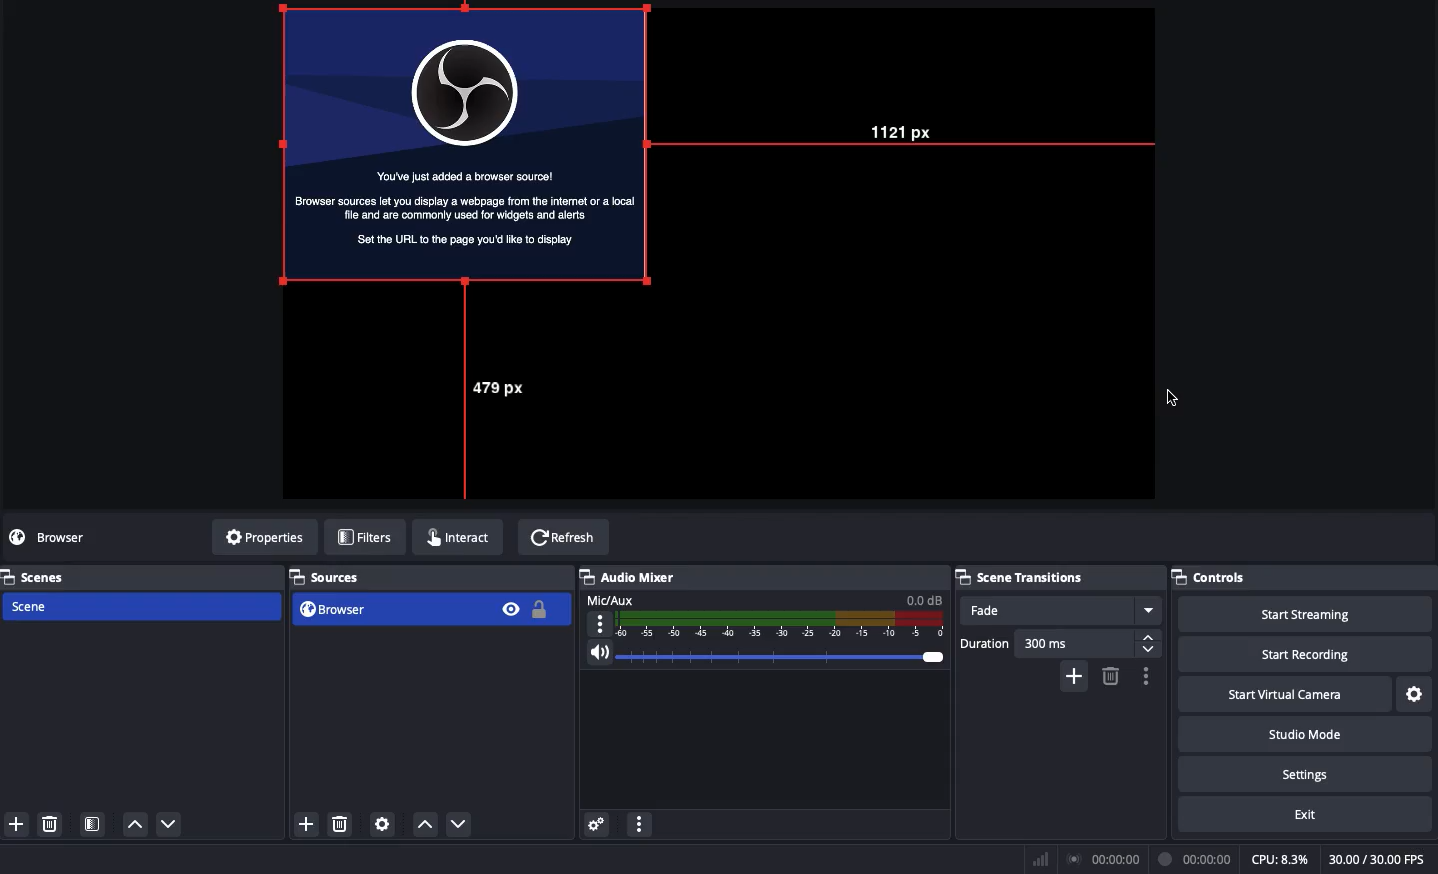  Describe the element at coordinates (367, 537) in the screenshot. I see `Filters` at that location.